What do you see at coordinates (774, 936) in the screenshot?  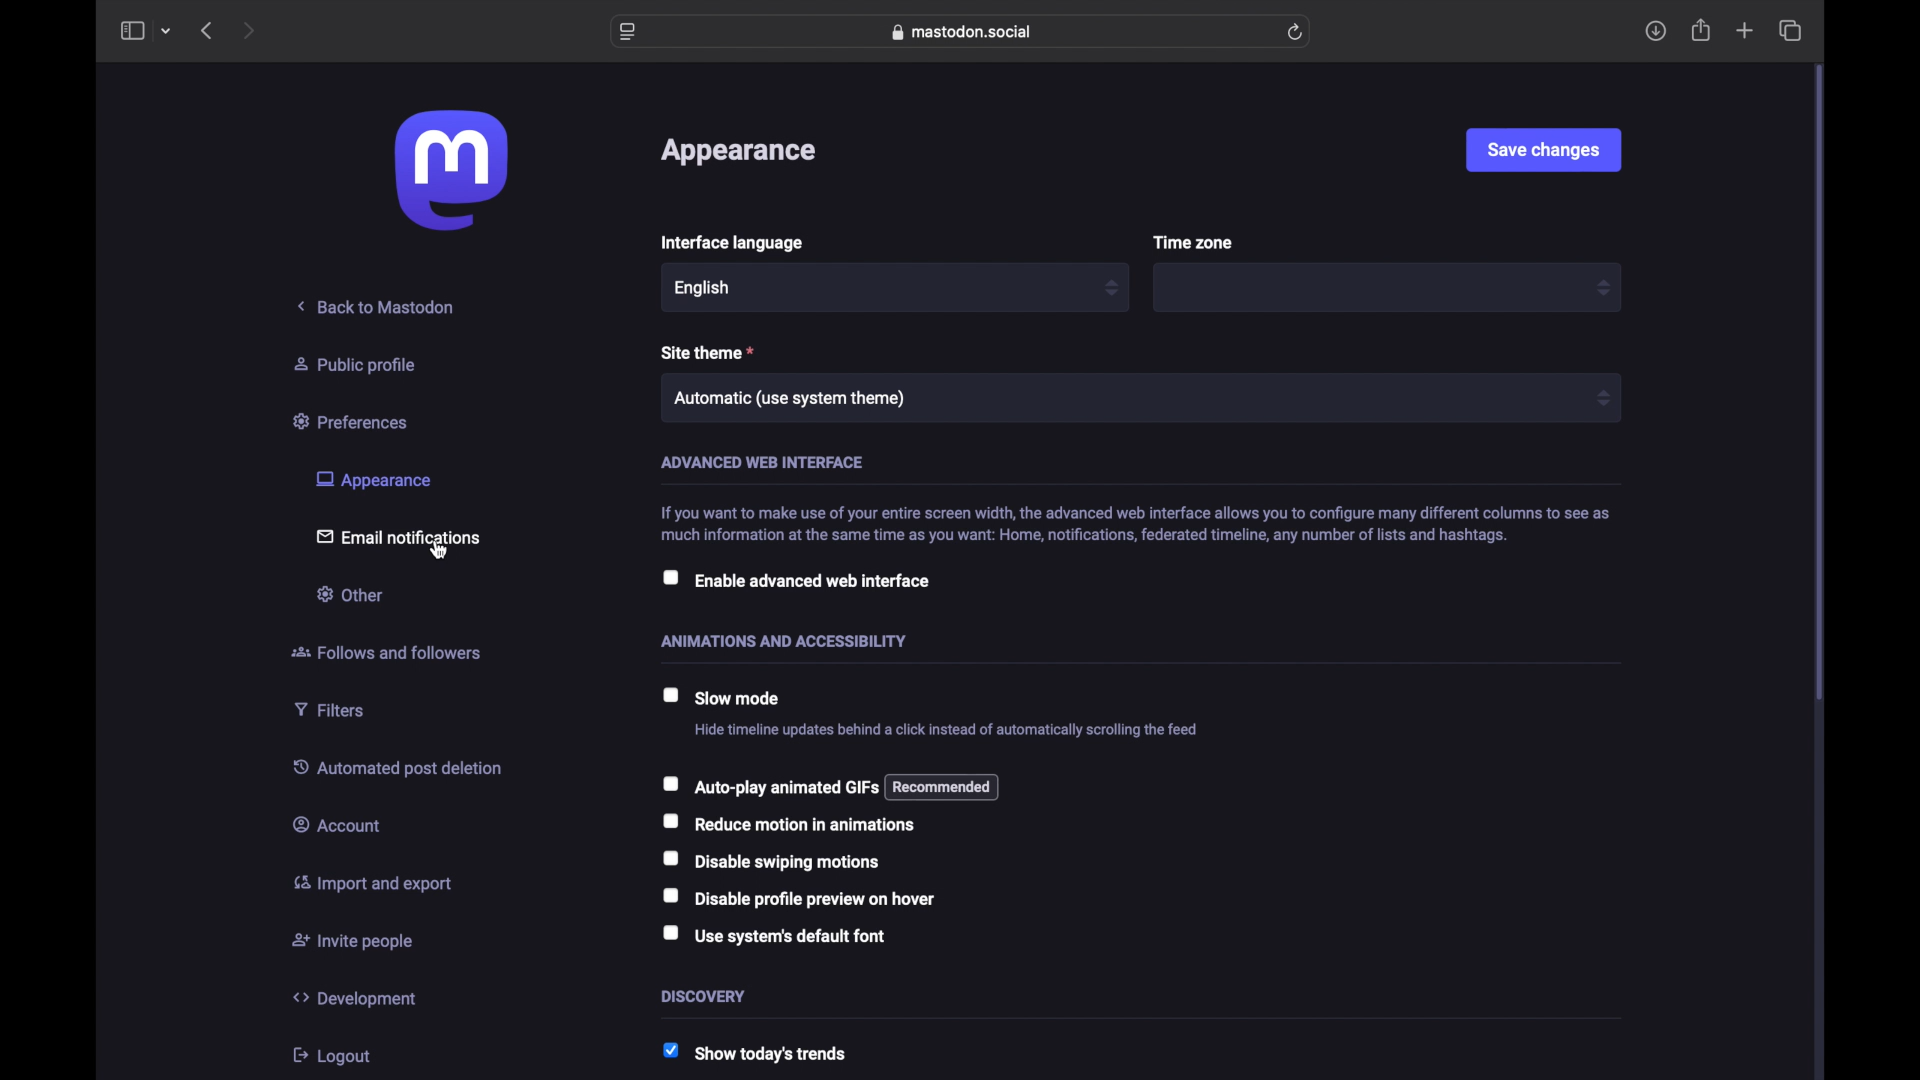 I see `checkbox` at bounding box center [774, 936].